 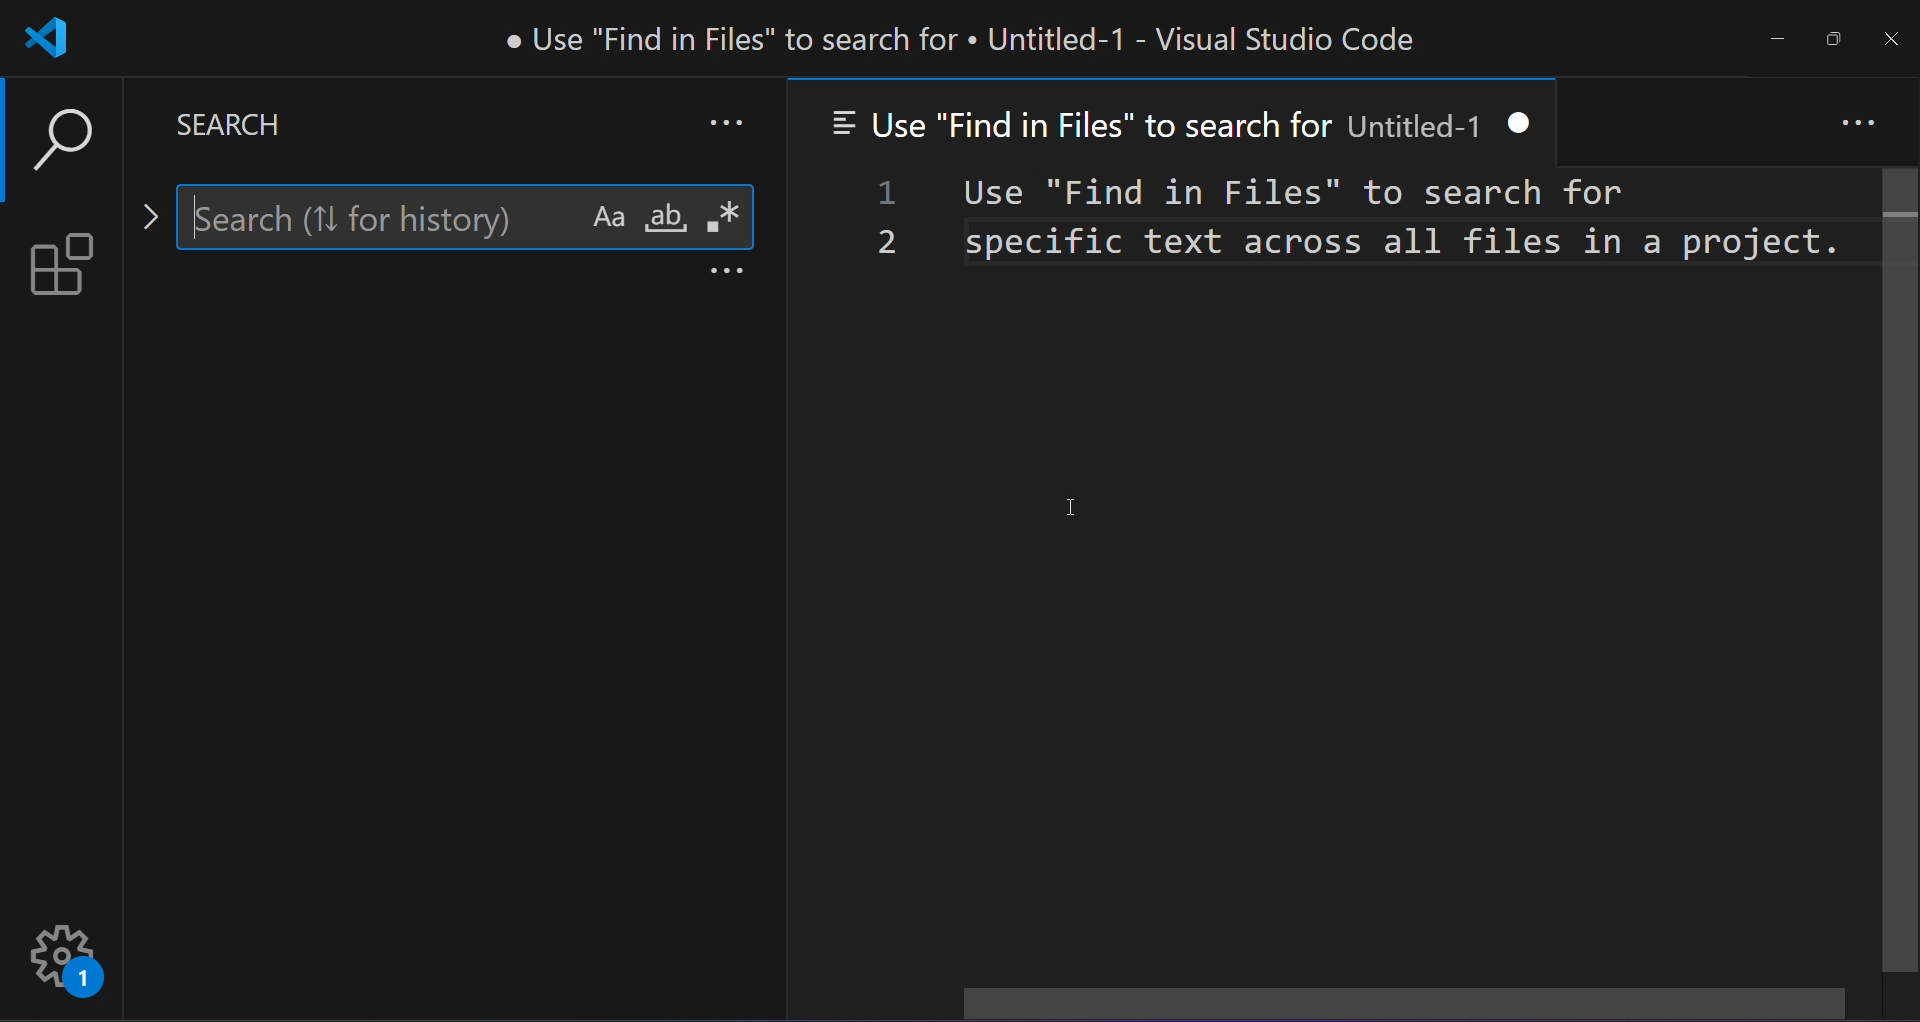 What do you see at coordinates (1891, 39) in the screenshot?
I see `close` at bounding box center [1891, 39].